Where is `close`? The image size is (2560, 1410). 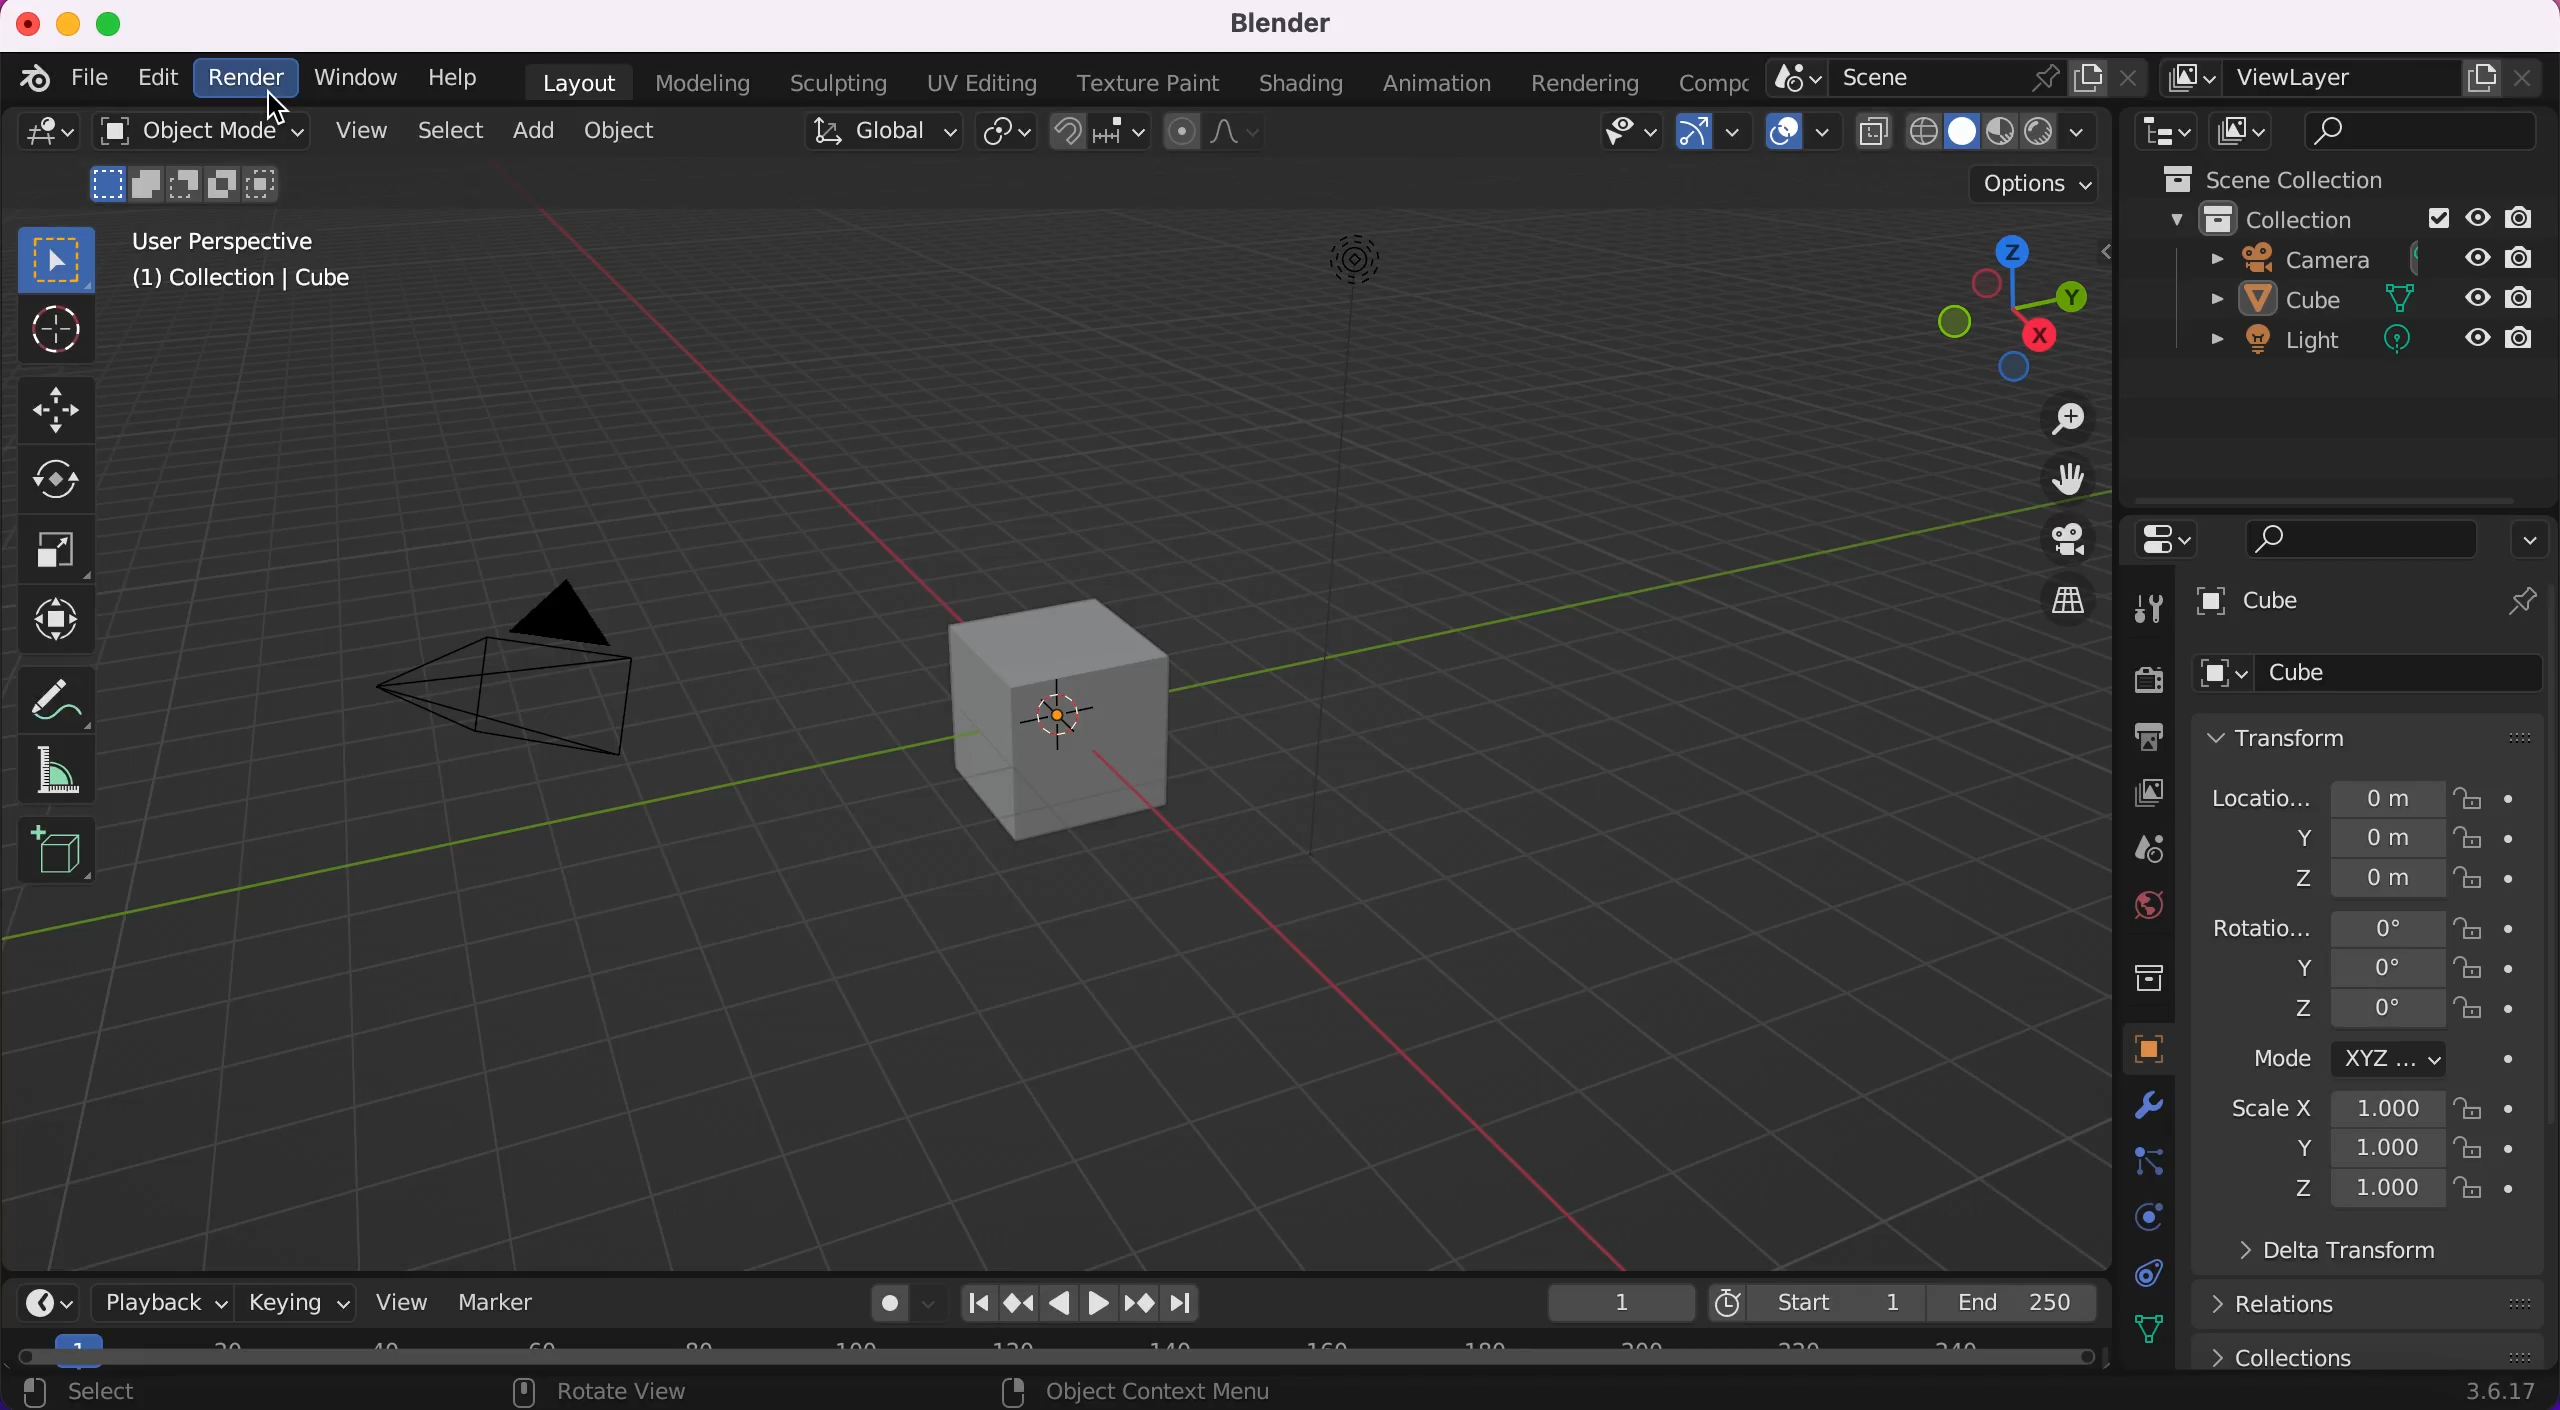
close is located at coordinates (25, 18).